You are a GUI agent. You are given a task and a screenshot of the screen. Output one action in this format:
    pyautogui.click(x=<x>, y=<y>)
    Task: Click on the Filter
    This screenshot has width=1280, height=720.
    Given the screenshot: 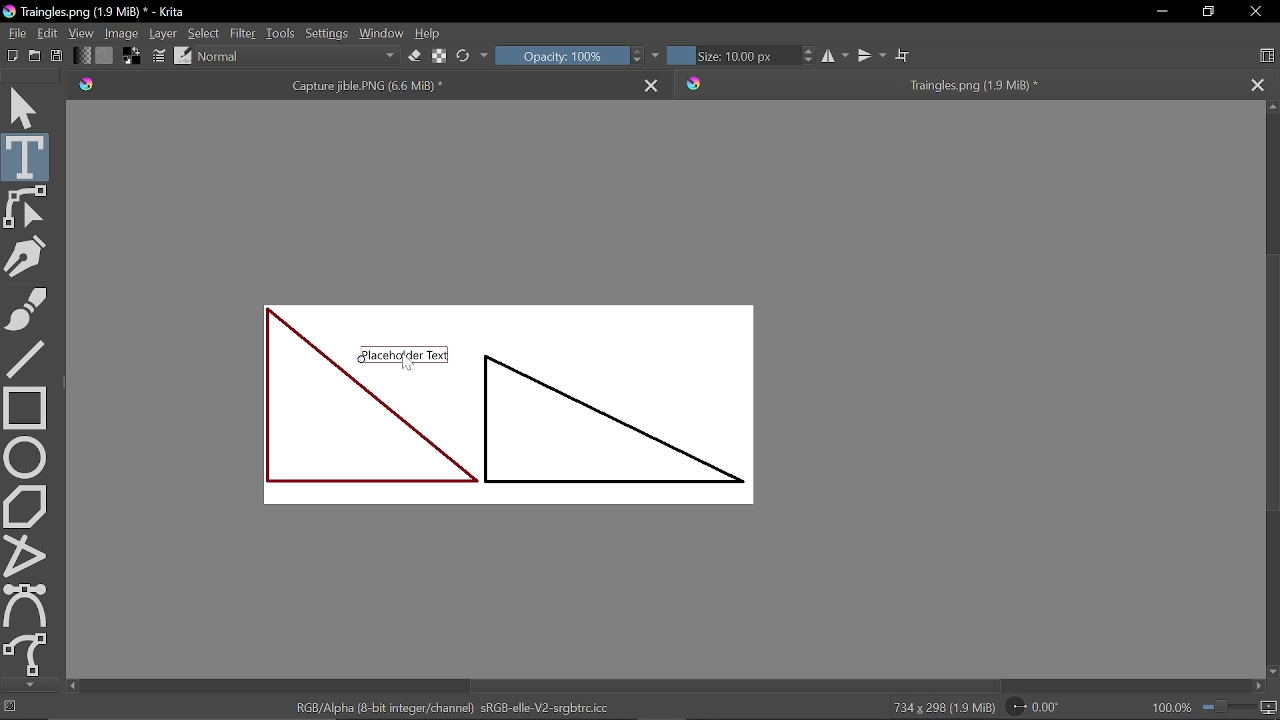 What is the action you would take?
    pyautogui.click(x=243, y=33)
    